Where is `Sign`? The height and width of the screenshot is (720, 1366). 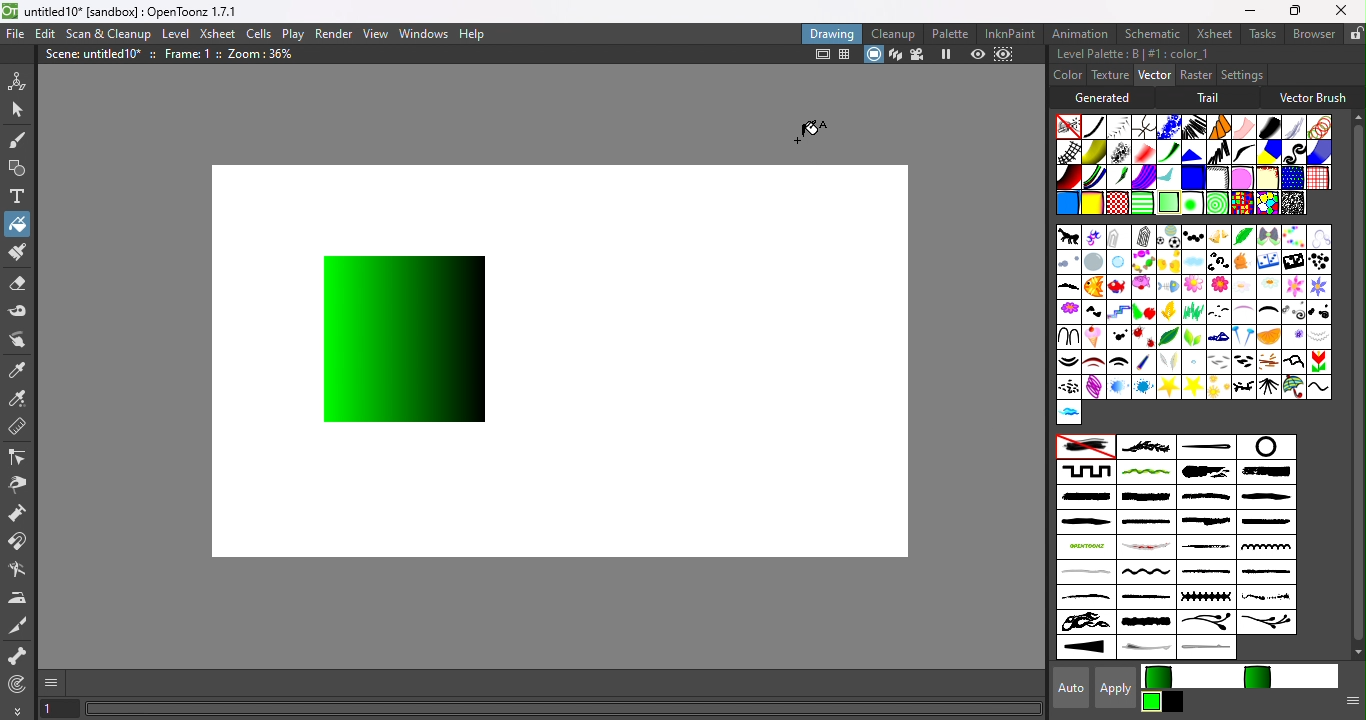 Sign is located at coordinates (1069, 387).